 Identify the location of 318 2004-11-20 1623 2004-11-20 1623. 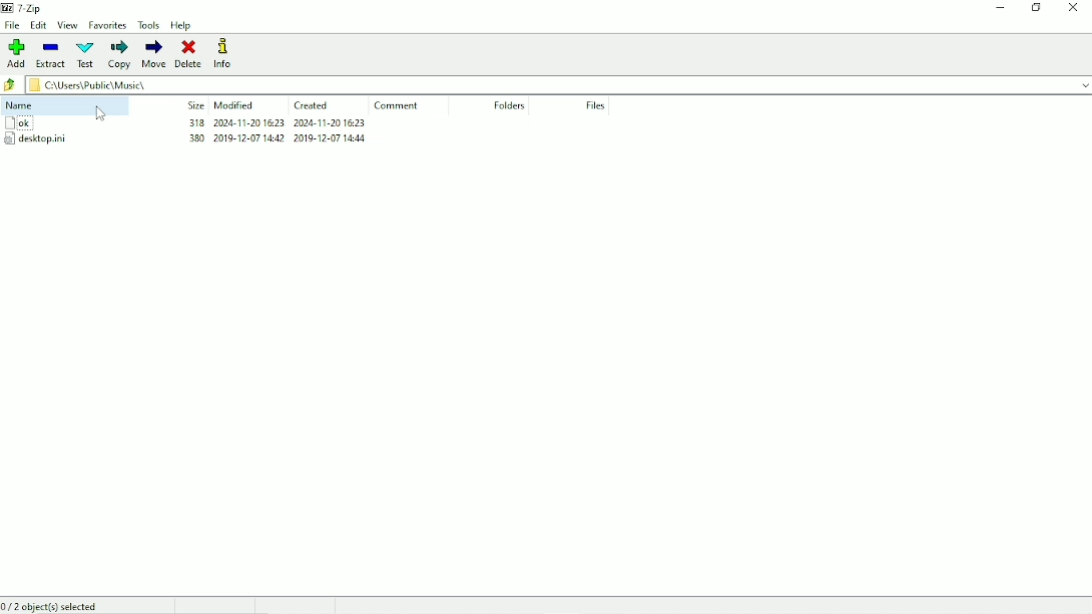
(277, 124).